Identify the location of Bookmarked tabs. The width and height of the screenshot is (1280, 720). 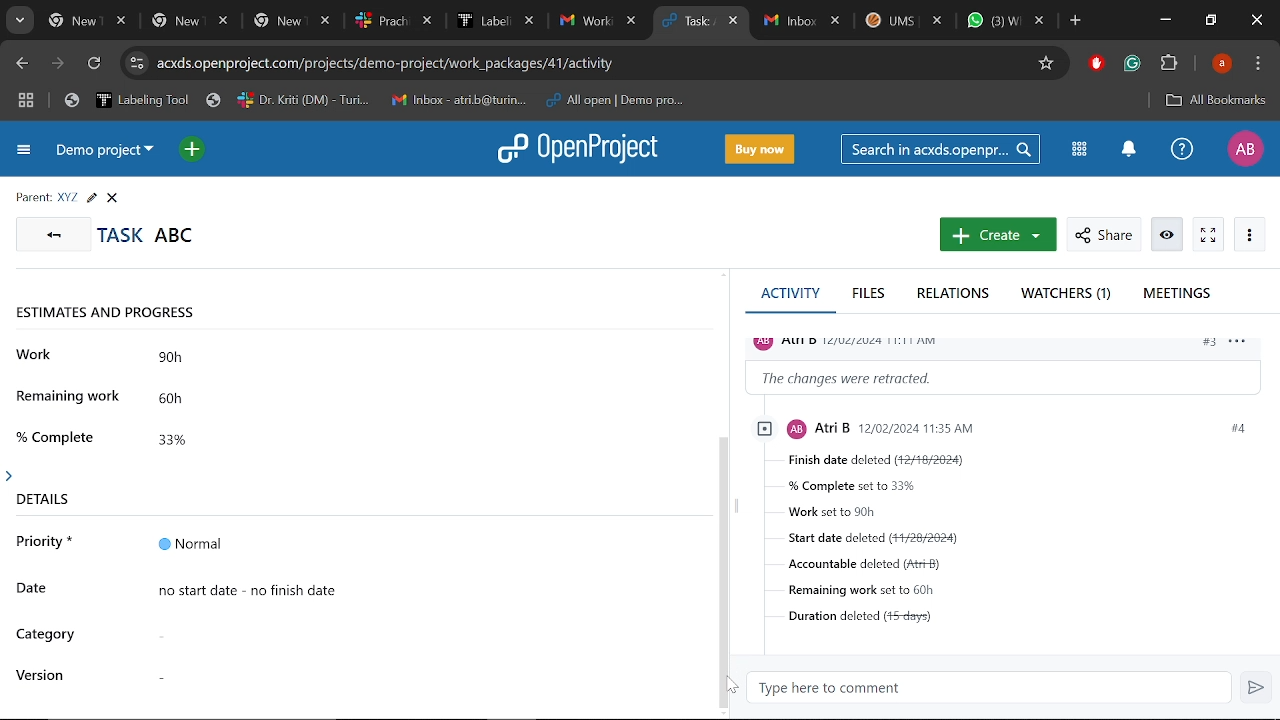
(378, 101).